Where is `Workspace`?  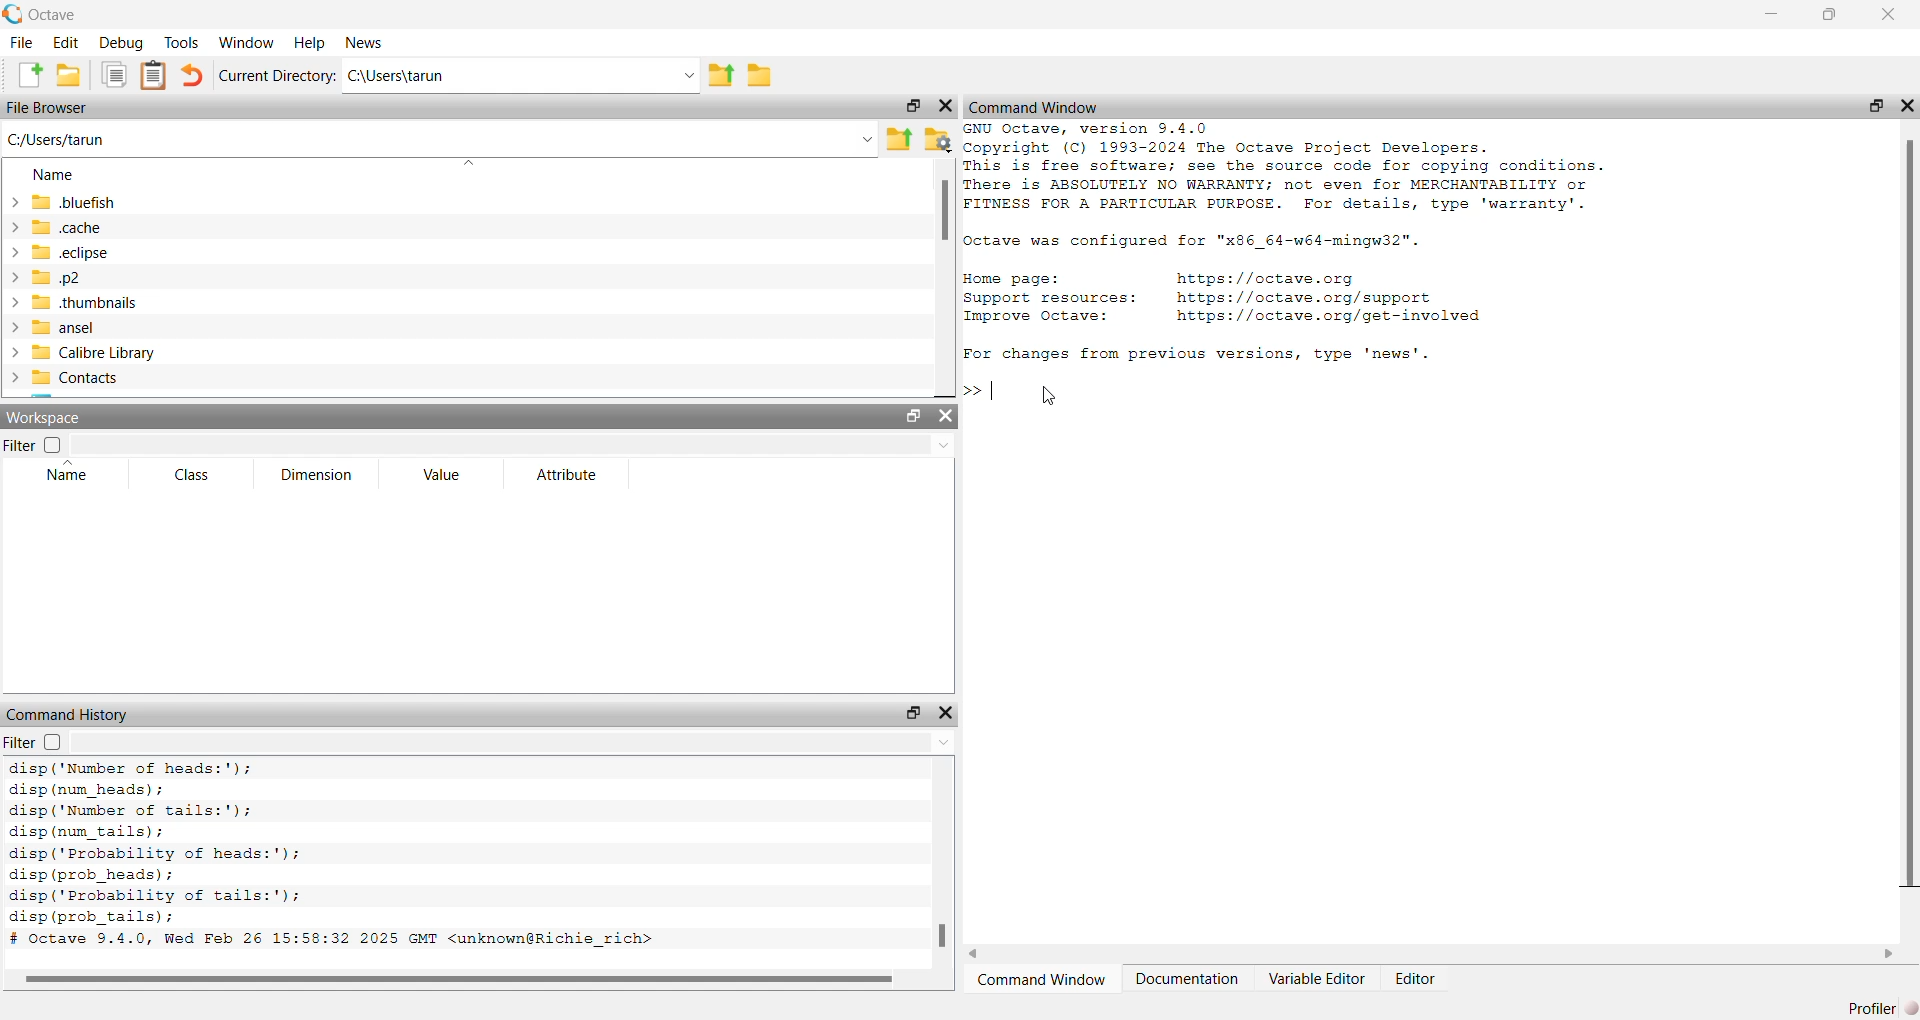
Workspace is located at coordinates (45, 418).